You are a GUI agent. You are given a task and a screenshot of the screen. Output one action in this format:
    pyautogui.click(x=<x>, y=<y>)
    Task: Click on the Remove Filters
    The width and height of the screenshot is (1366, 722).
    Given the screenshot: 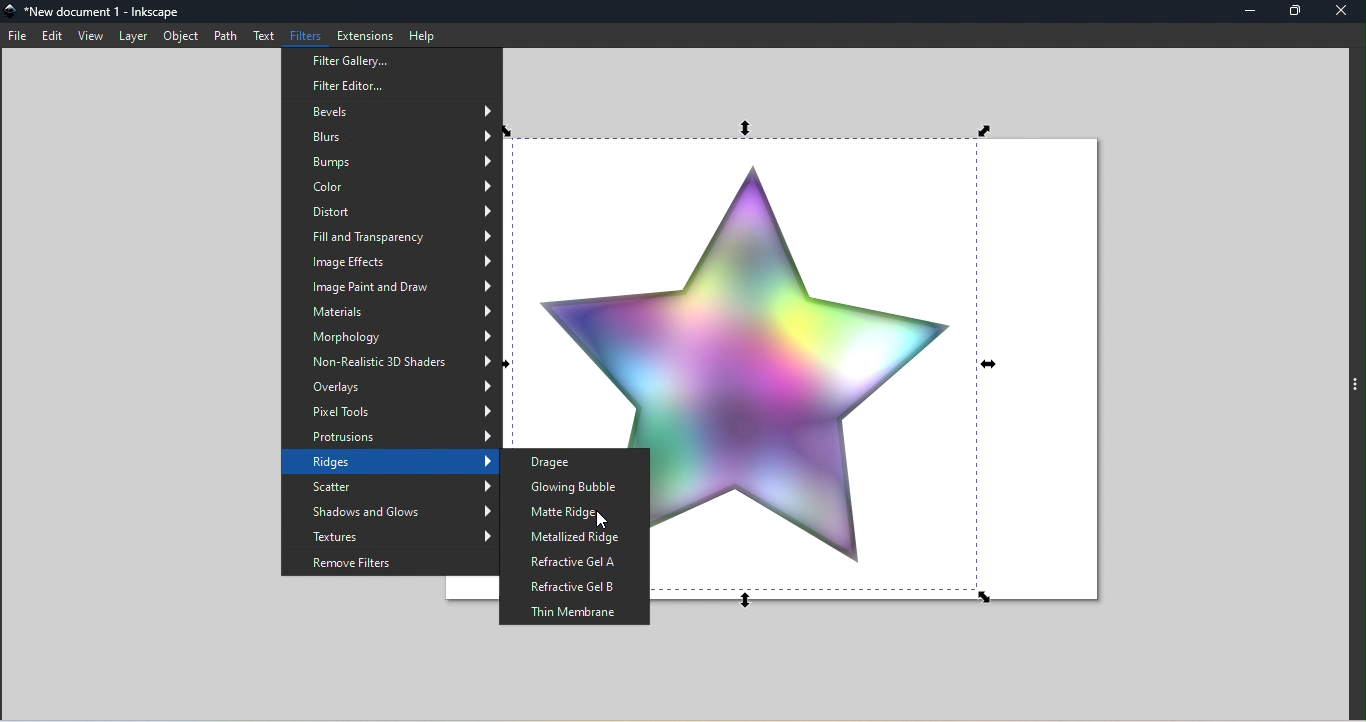 What is the action you would take?
    pyautogui.click(x=388, y=563)
    